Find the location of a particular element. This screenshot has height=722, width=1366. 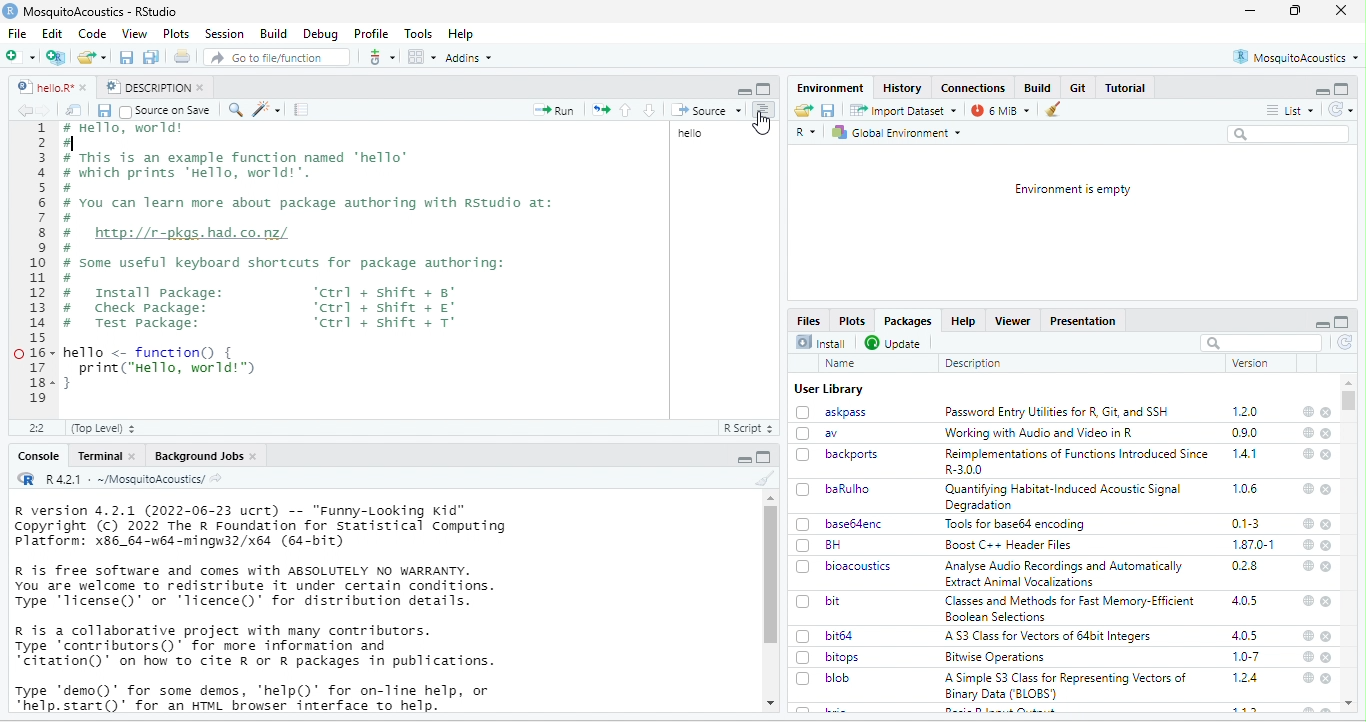

help is located at coordinates (1309, 411).